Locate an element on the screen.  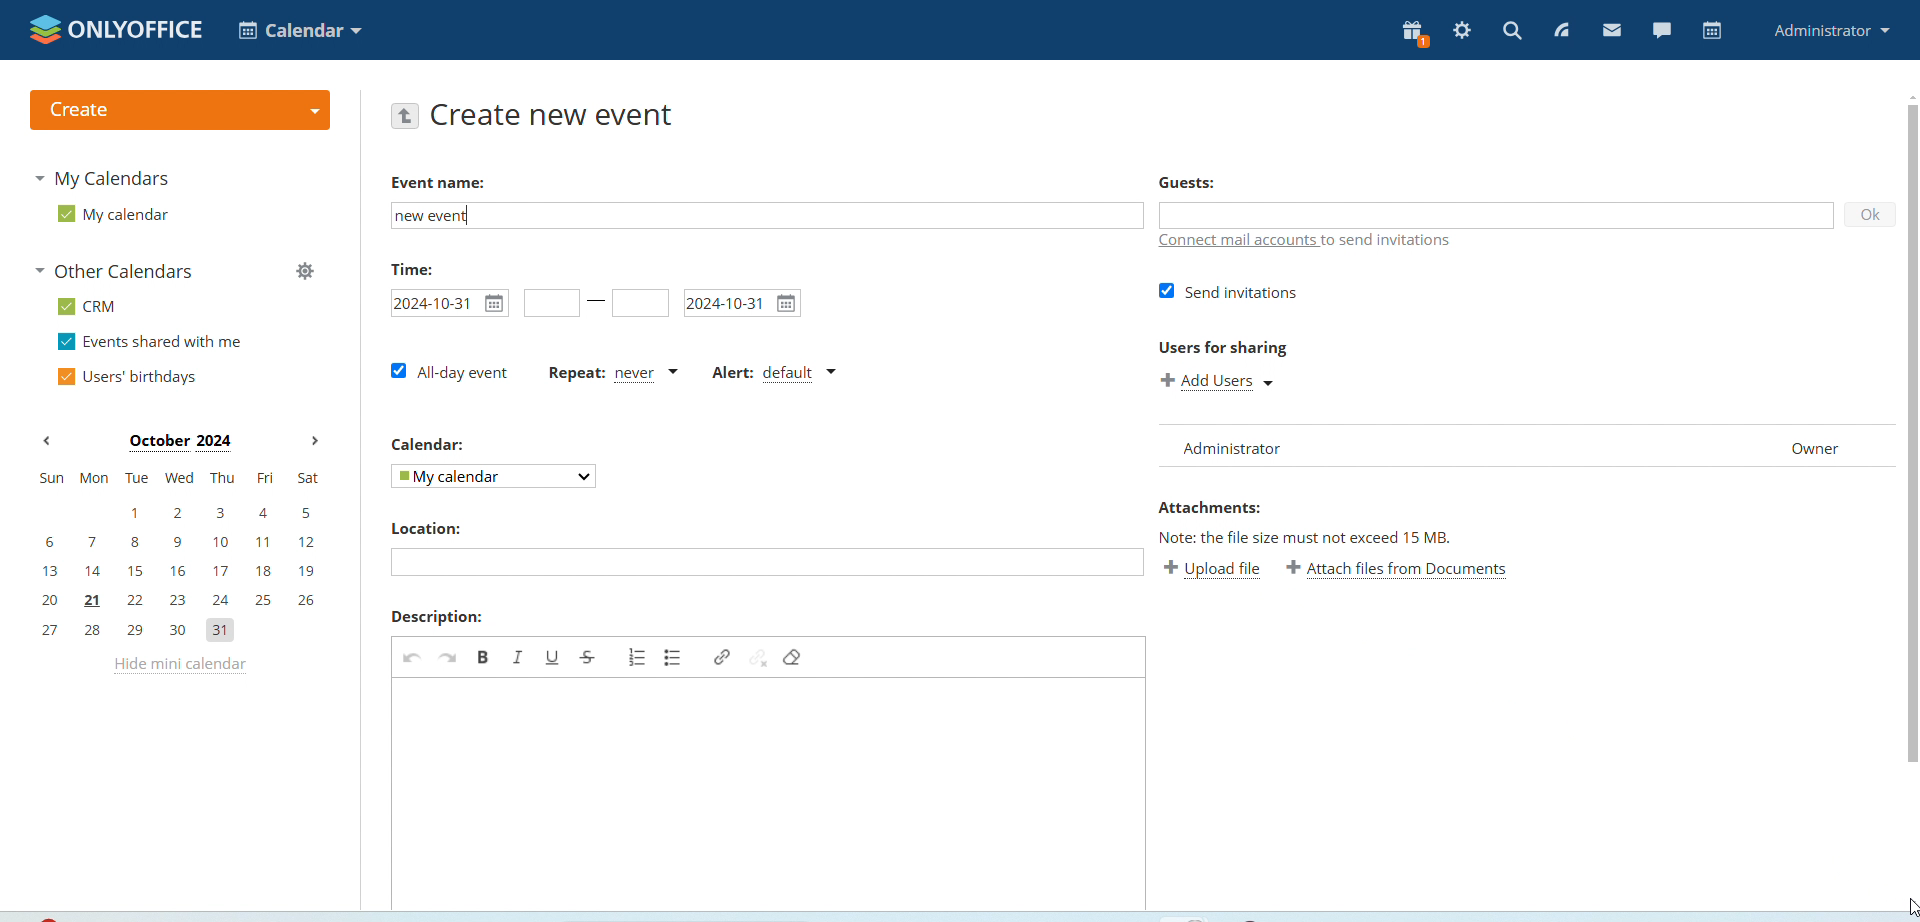
add numbered list is located at coordinates (635, 657).